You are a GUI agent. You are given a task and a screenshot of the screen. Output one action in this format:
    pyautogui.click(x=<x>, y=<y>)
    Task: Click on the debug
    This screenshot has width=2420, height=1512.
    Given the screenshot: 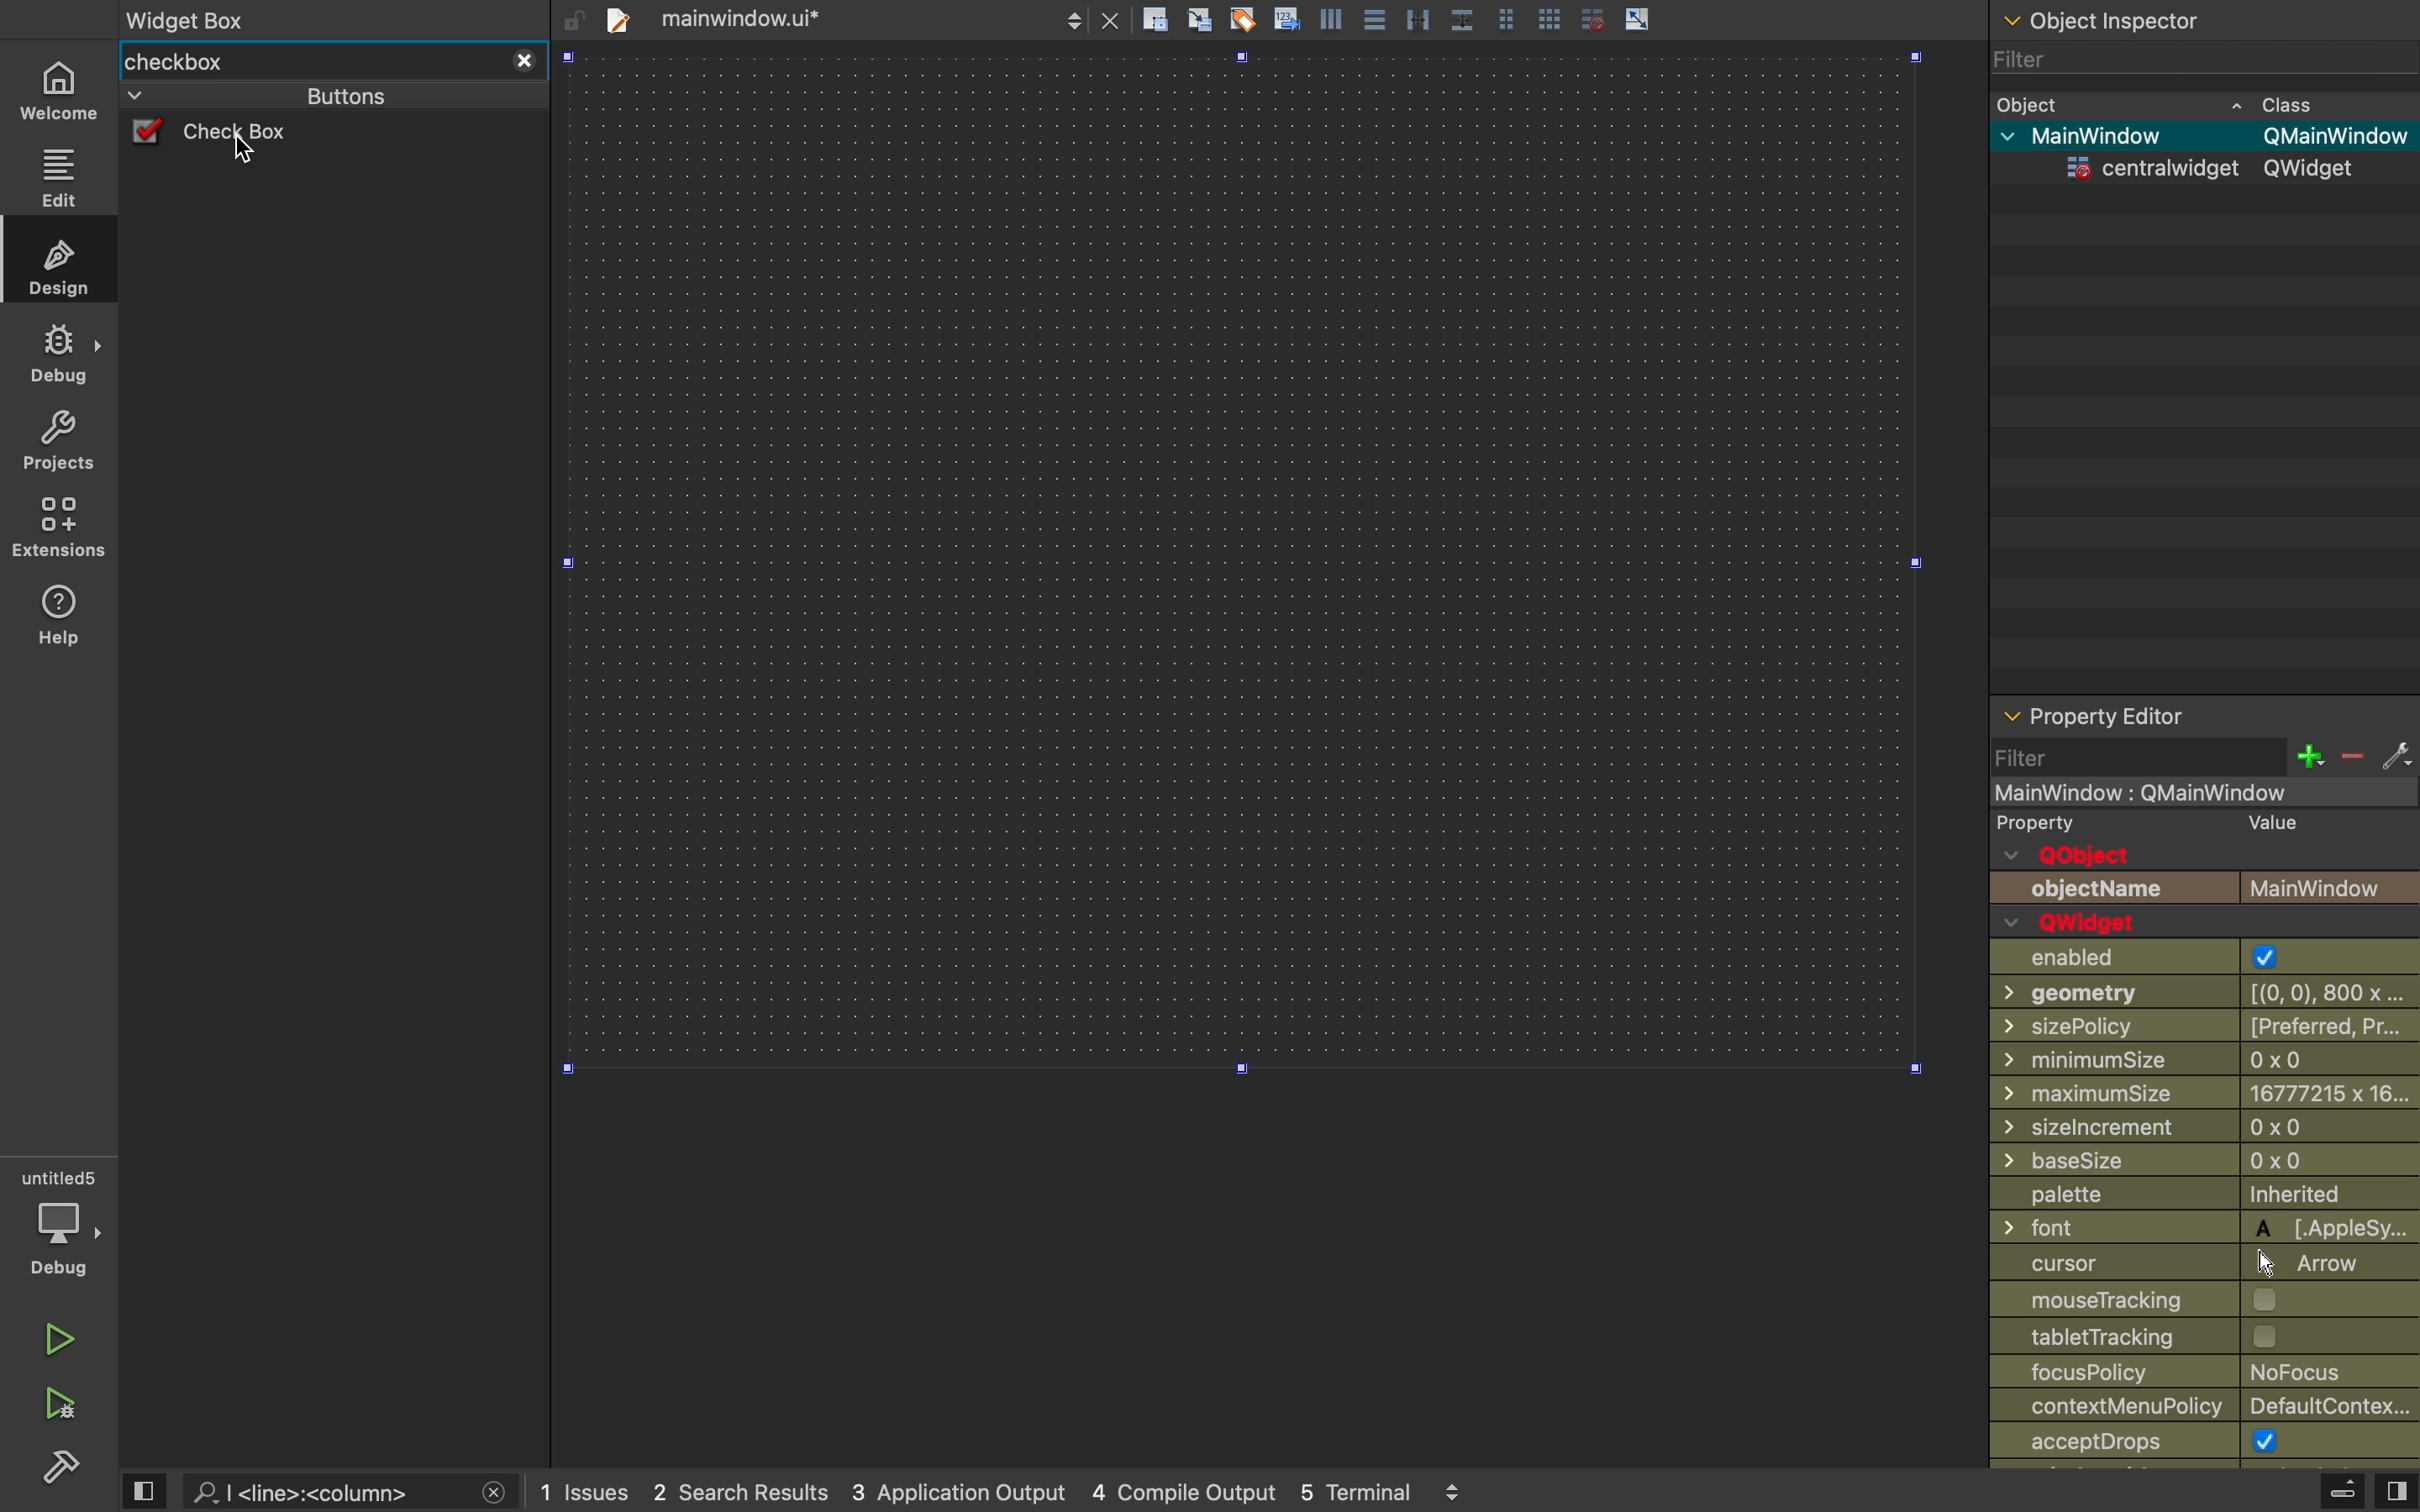 What is the action you would take?
    pyautogui.click(x=58, y=354)
    